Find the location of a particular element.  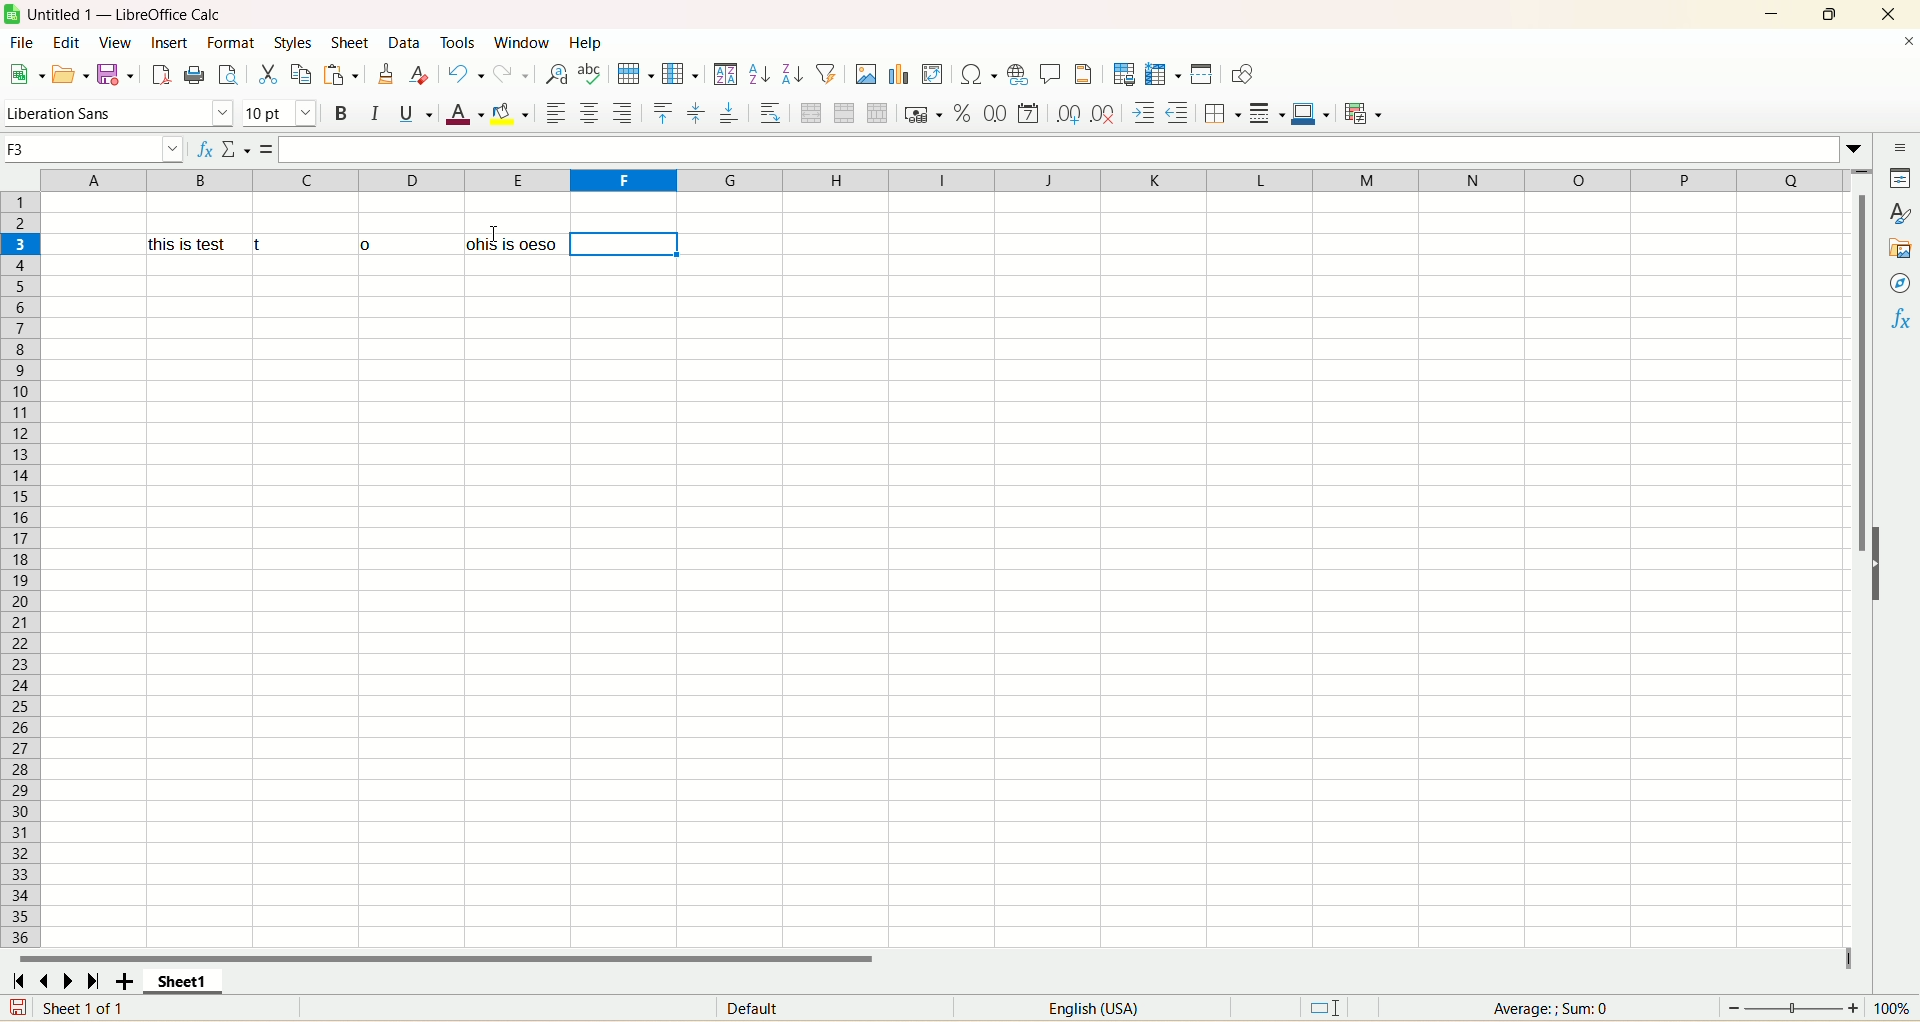

format as number is located at coordinates (997, 114).